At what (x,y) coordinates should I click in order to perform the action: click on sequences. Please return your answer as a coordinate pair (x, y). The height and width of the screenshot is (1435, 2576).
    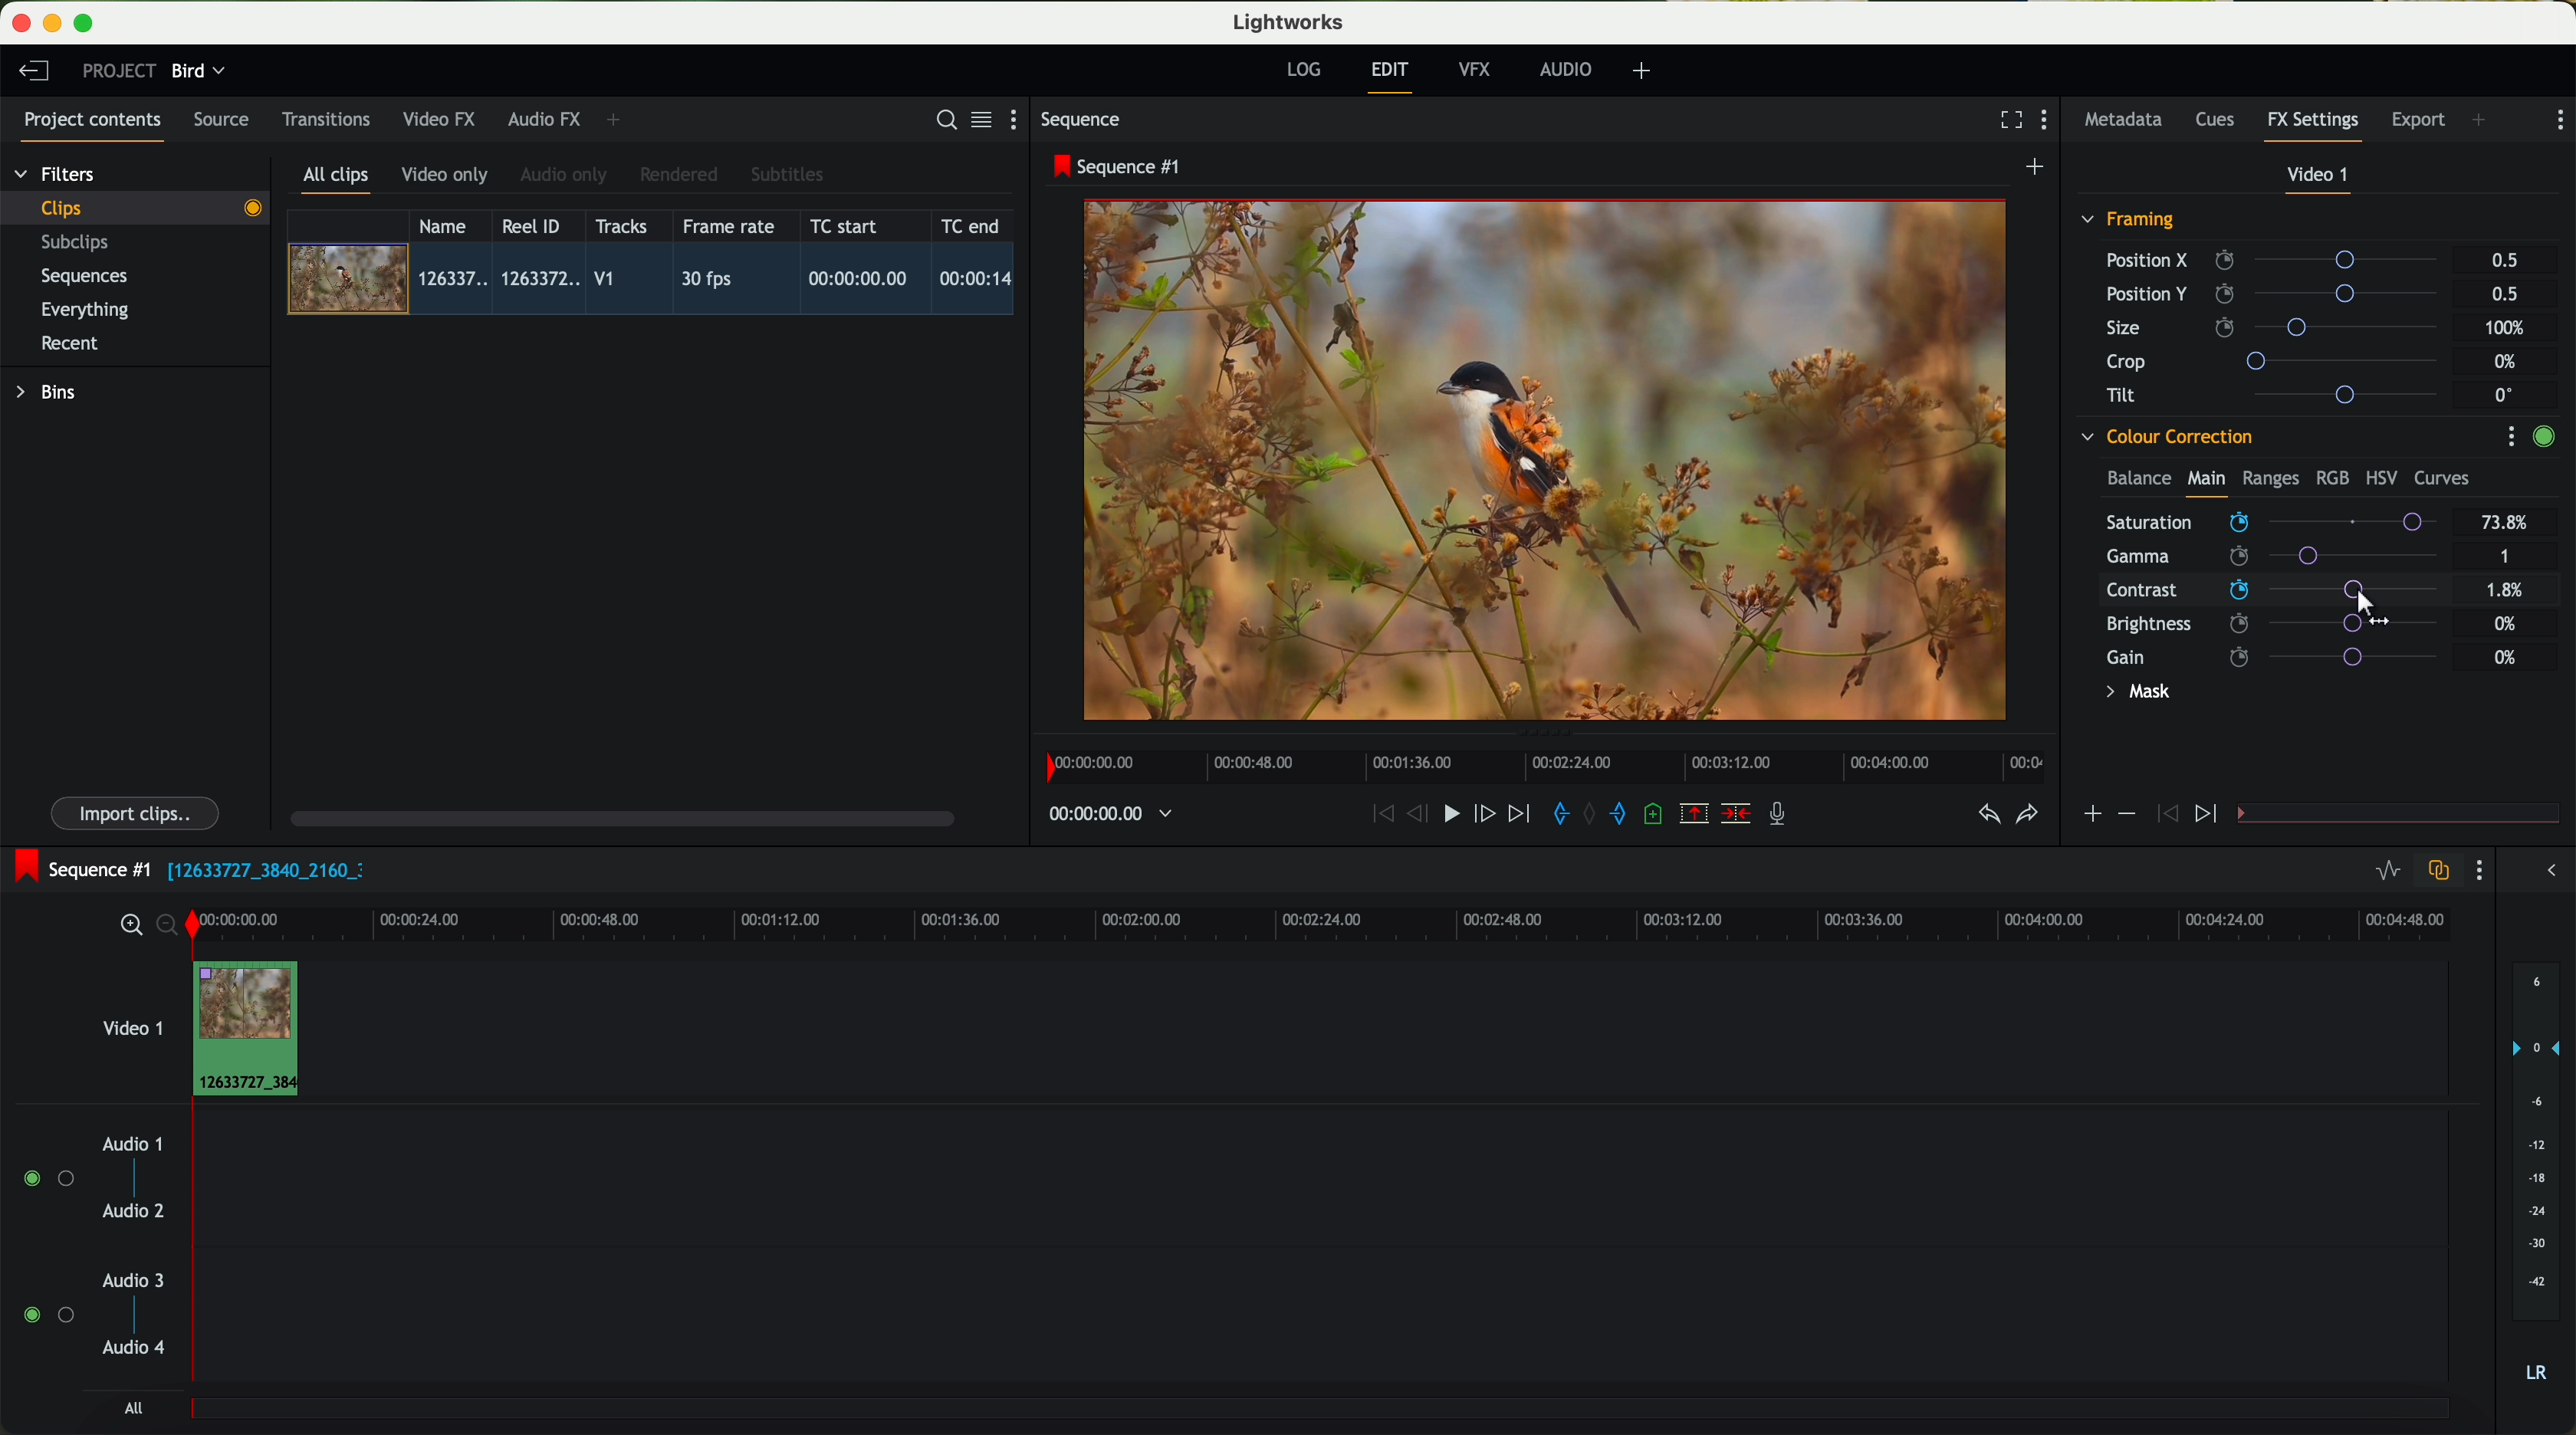
    Looking at the image, I should click on (84, 277).